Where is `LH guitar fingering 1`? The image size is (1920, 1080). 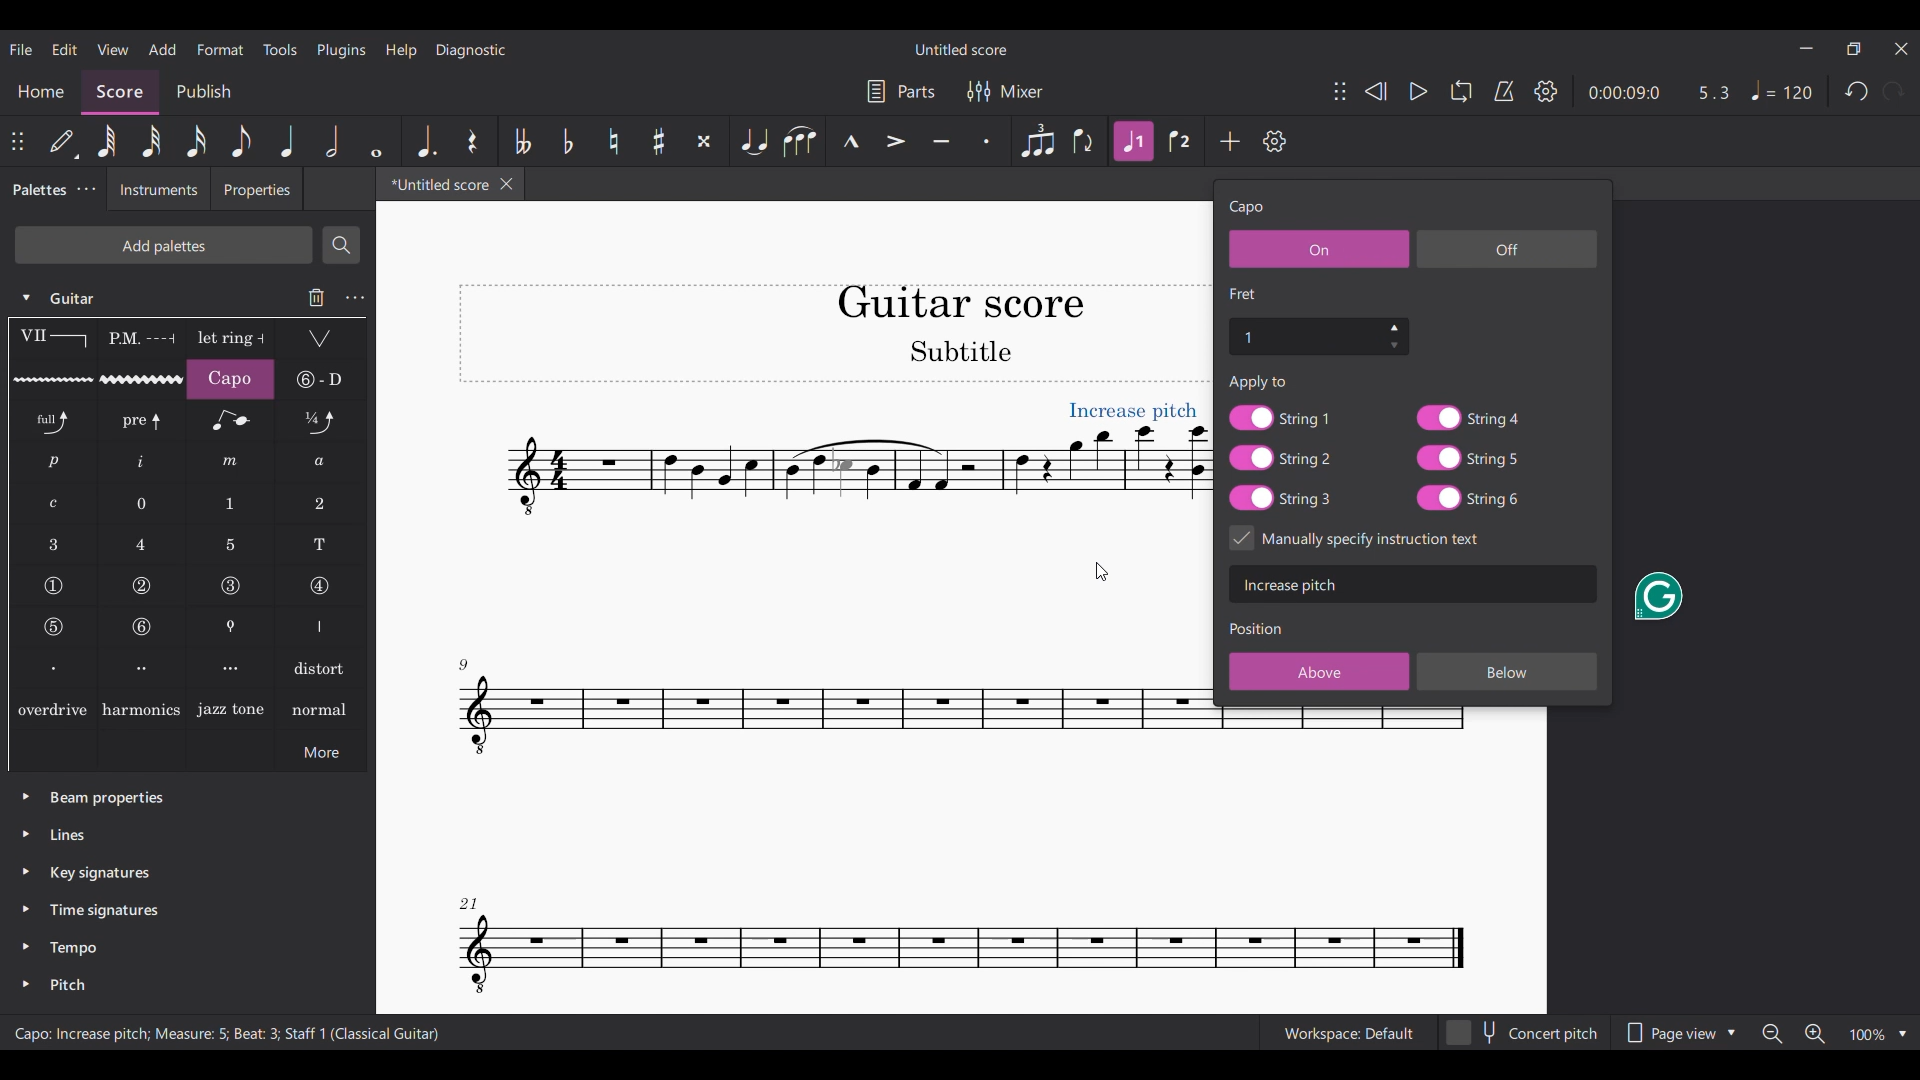 LH guitar fingering 1 is located at coordinates (232, 504).